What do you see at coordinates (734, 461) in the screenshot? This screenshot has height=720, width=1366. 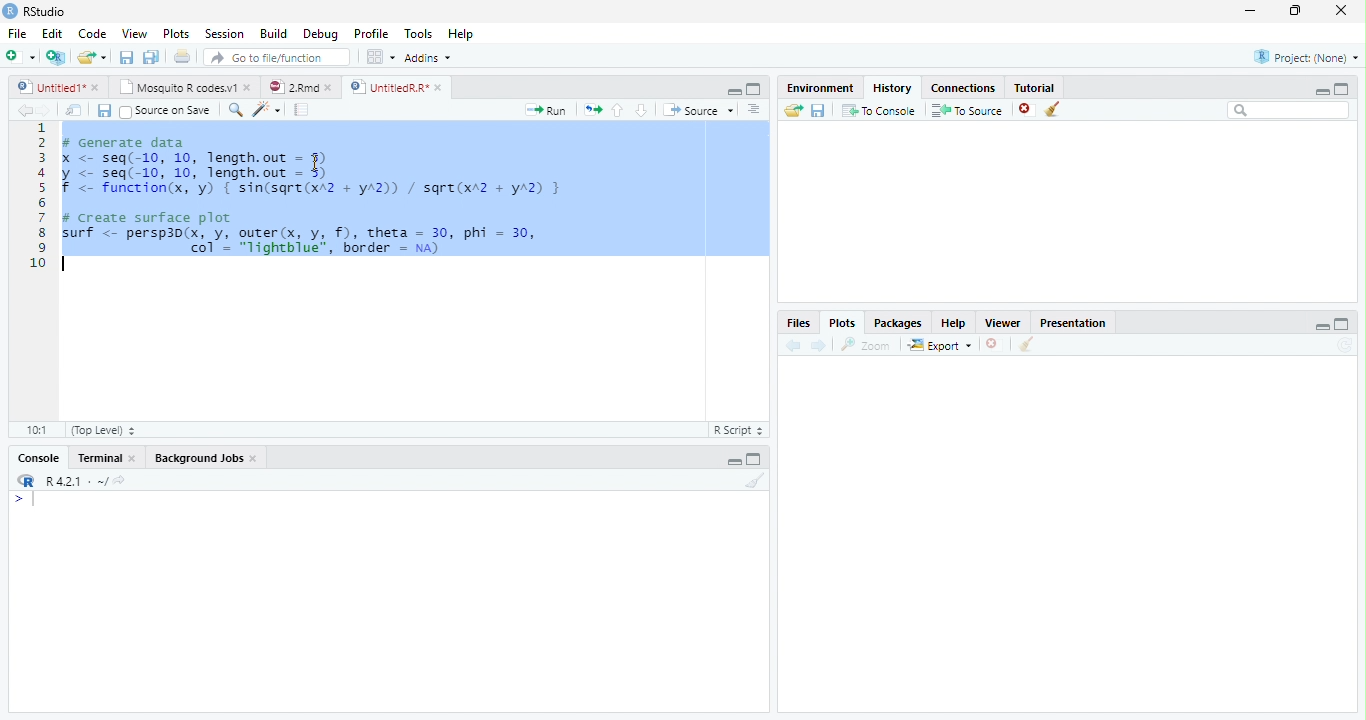 I see `Minimize` at bounding box center [734, 461].